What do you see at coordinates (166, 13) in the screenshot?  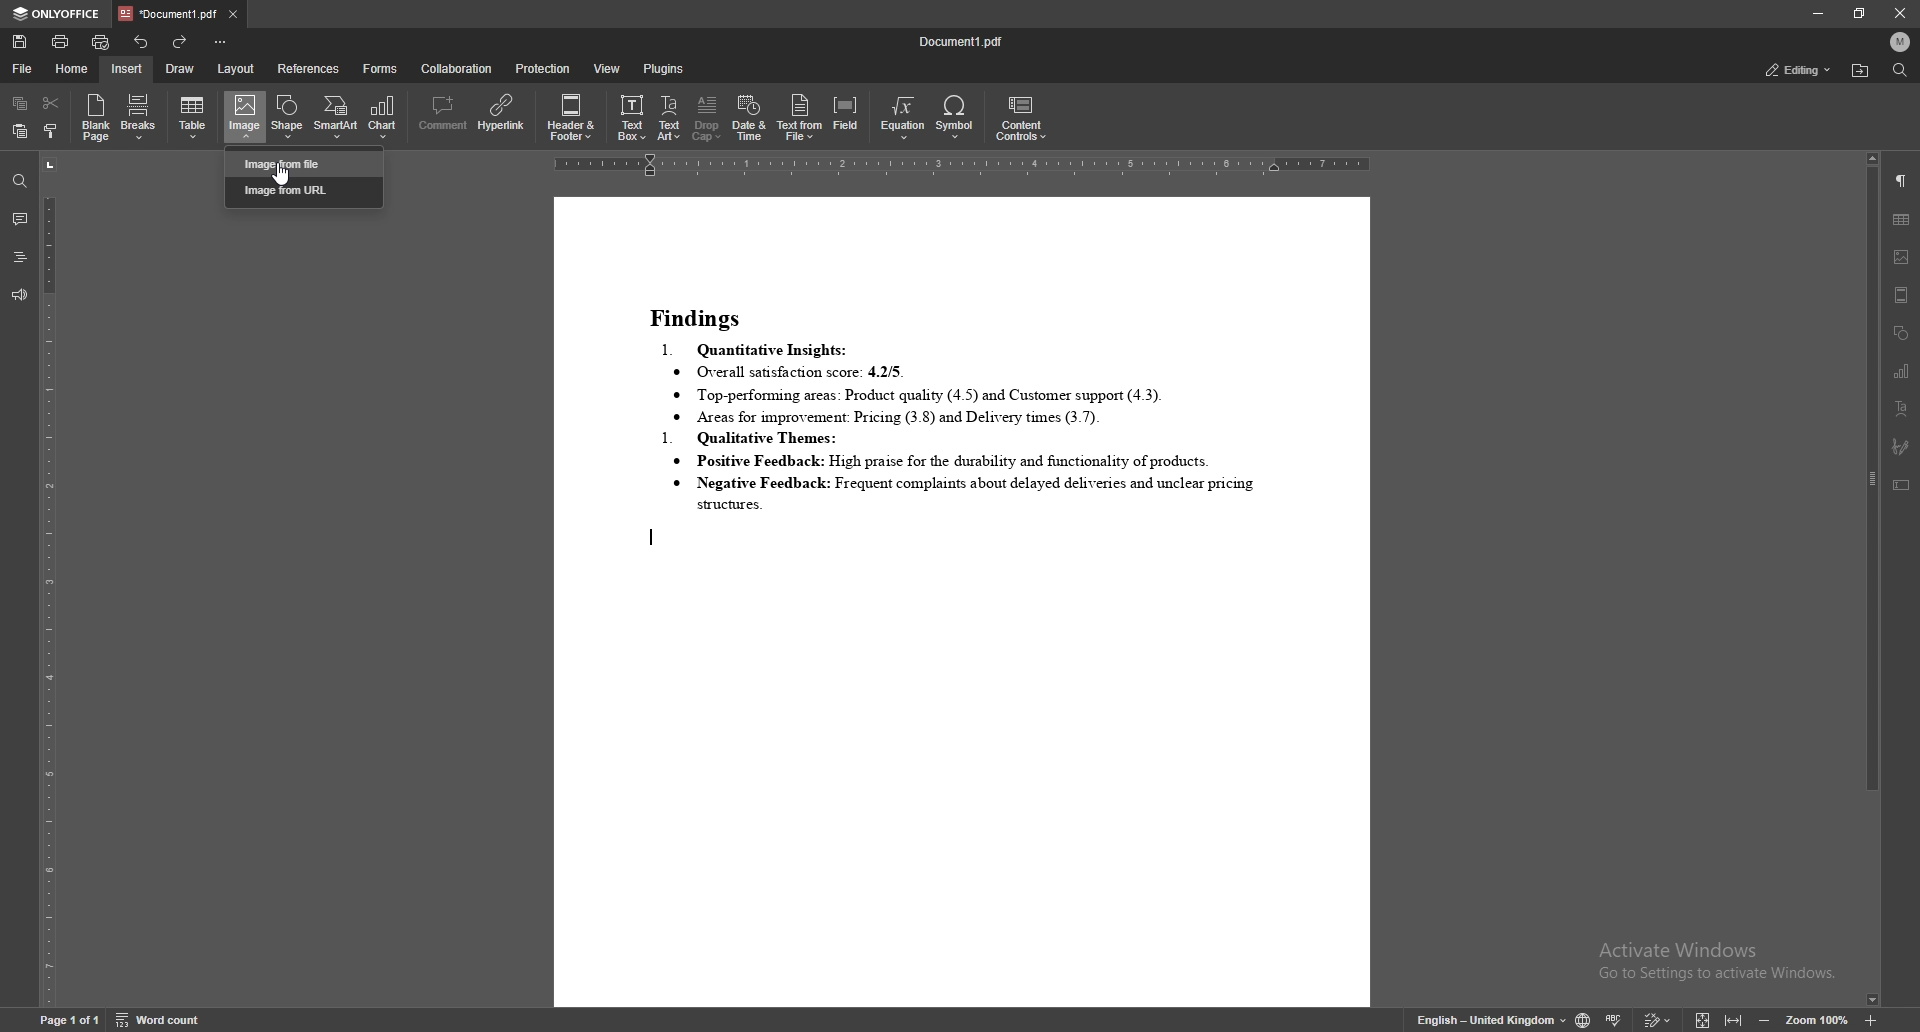 I see `tab` at bounding box center [166, 13].